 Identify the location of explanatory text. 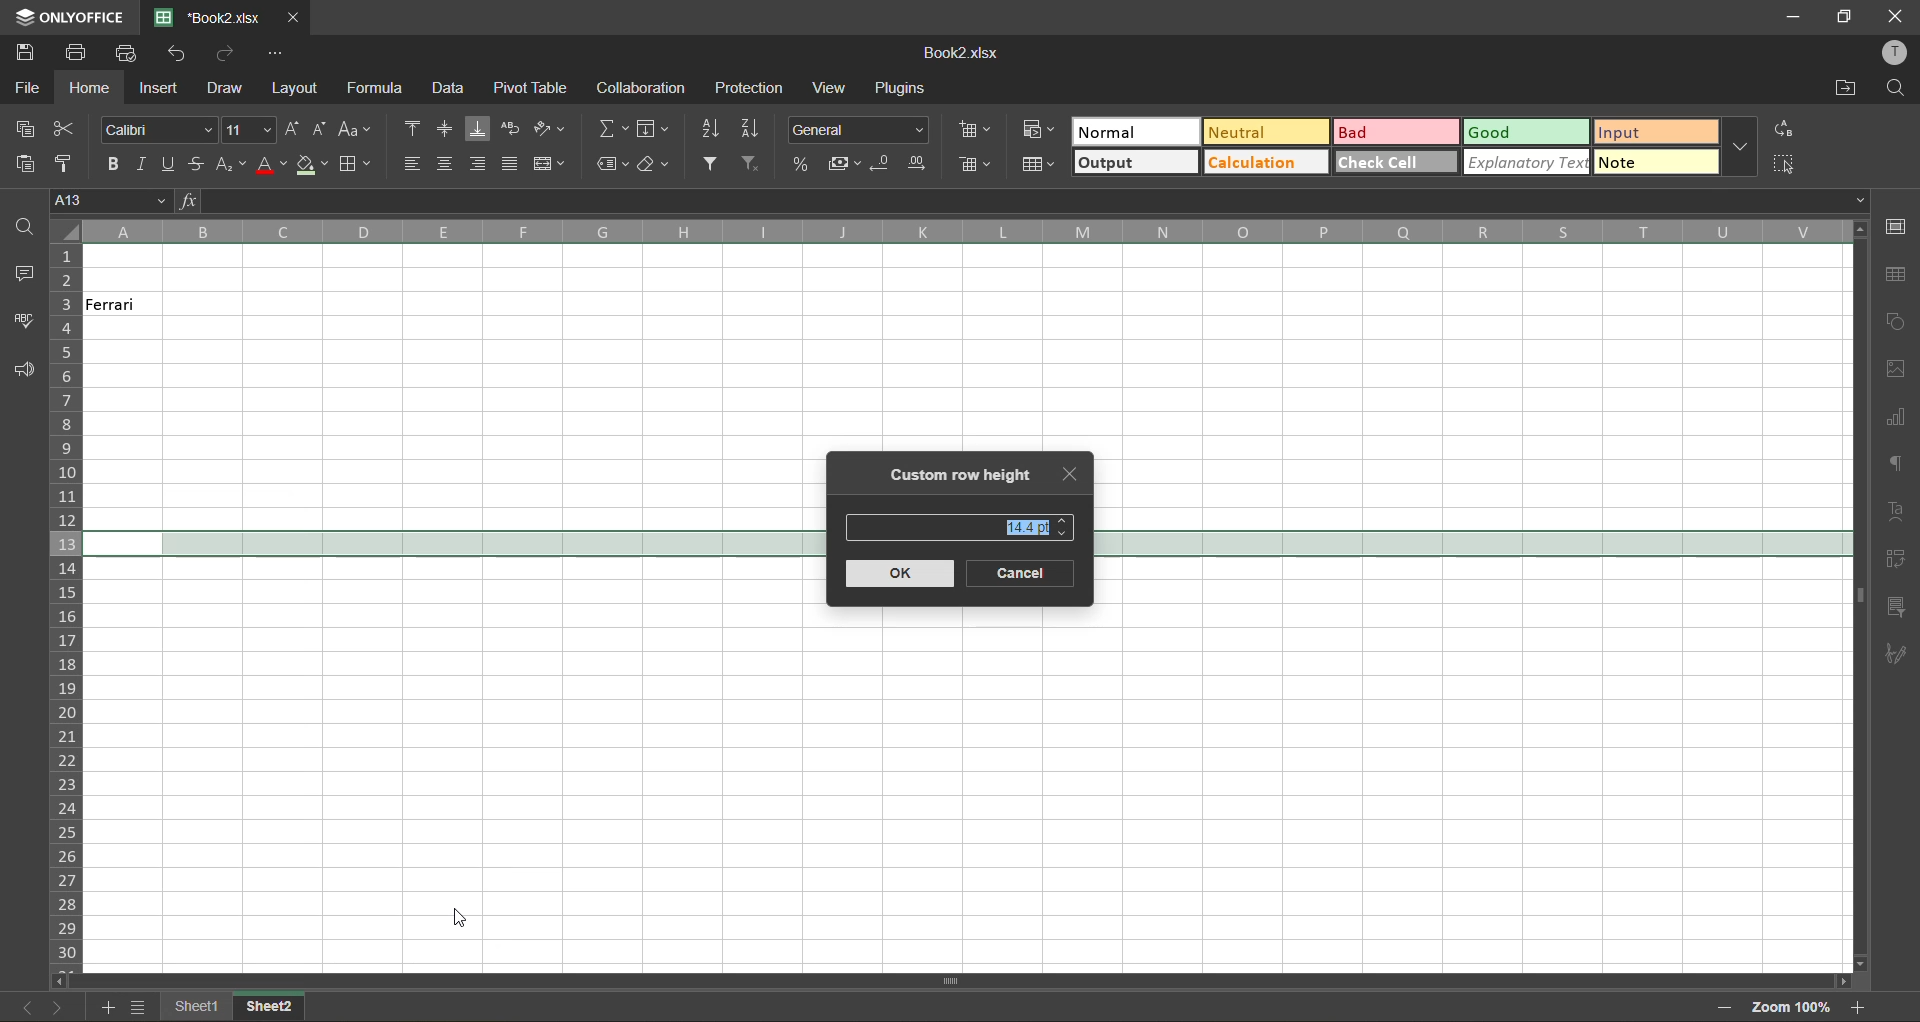
(1529, 161).